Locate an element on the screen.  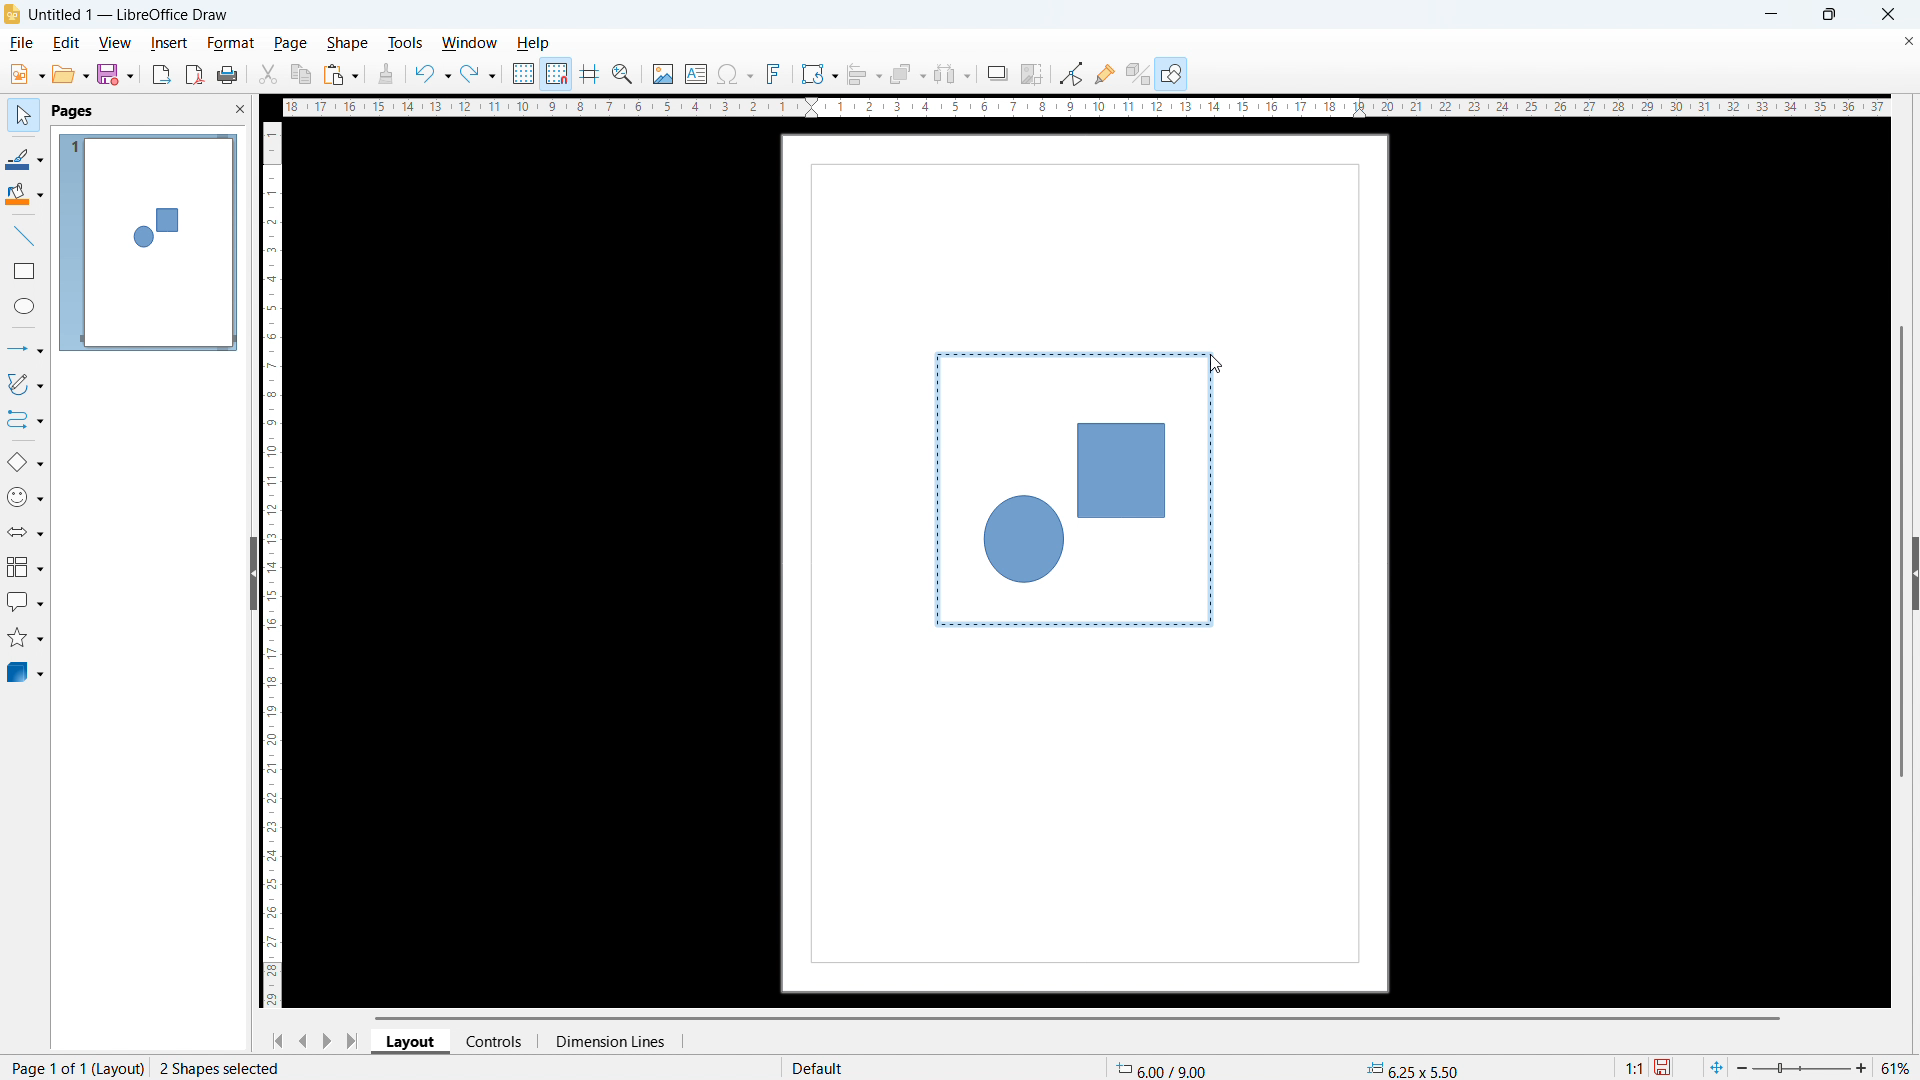
controls is located at coordinates (494, 1042).